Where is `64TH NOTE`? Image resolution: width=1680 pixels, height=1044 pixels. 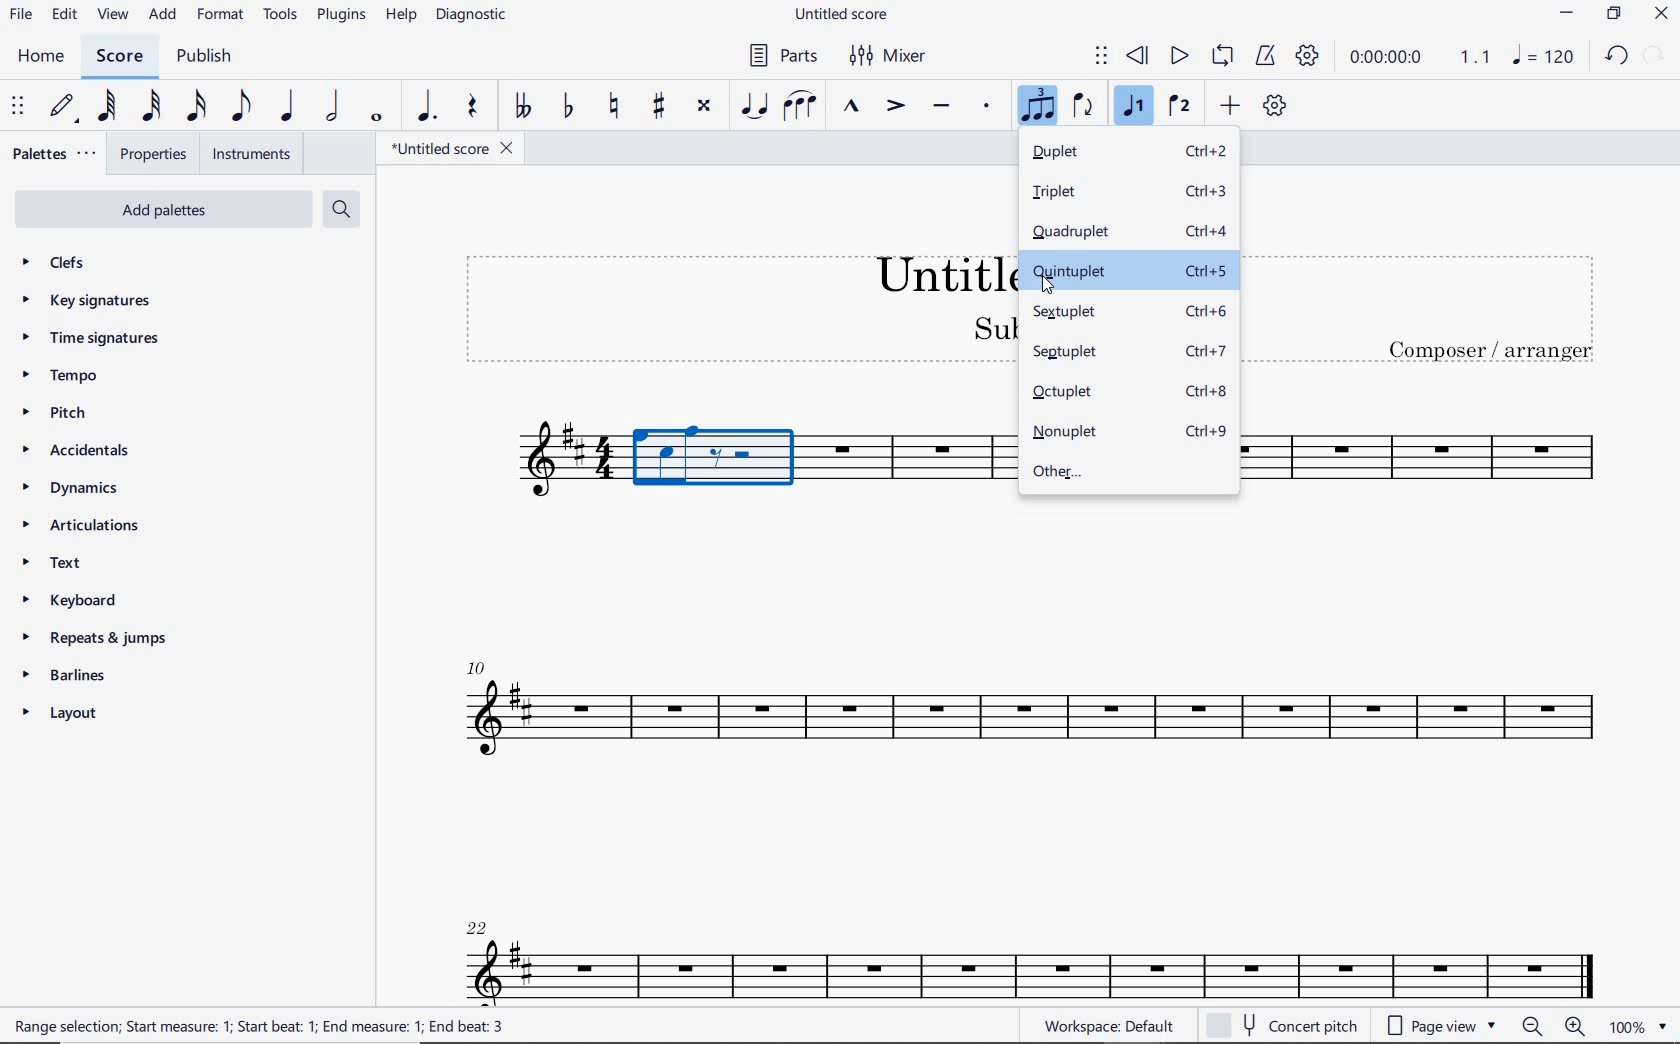
64TH NOTE is located at coordinates (107, 105).